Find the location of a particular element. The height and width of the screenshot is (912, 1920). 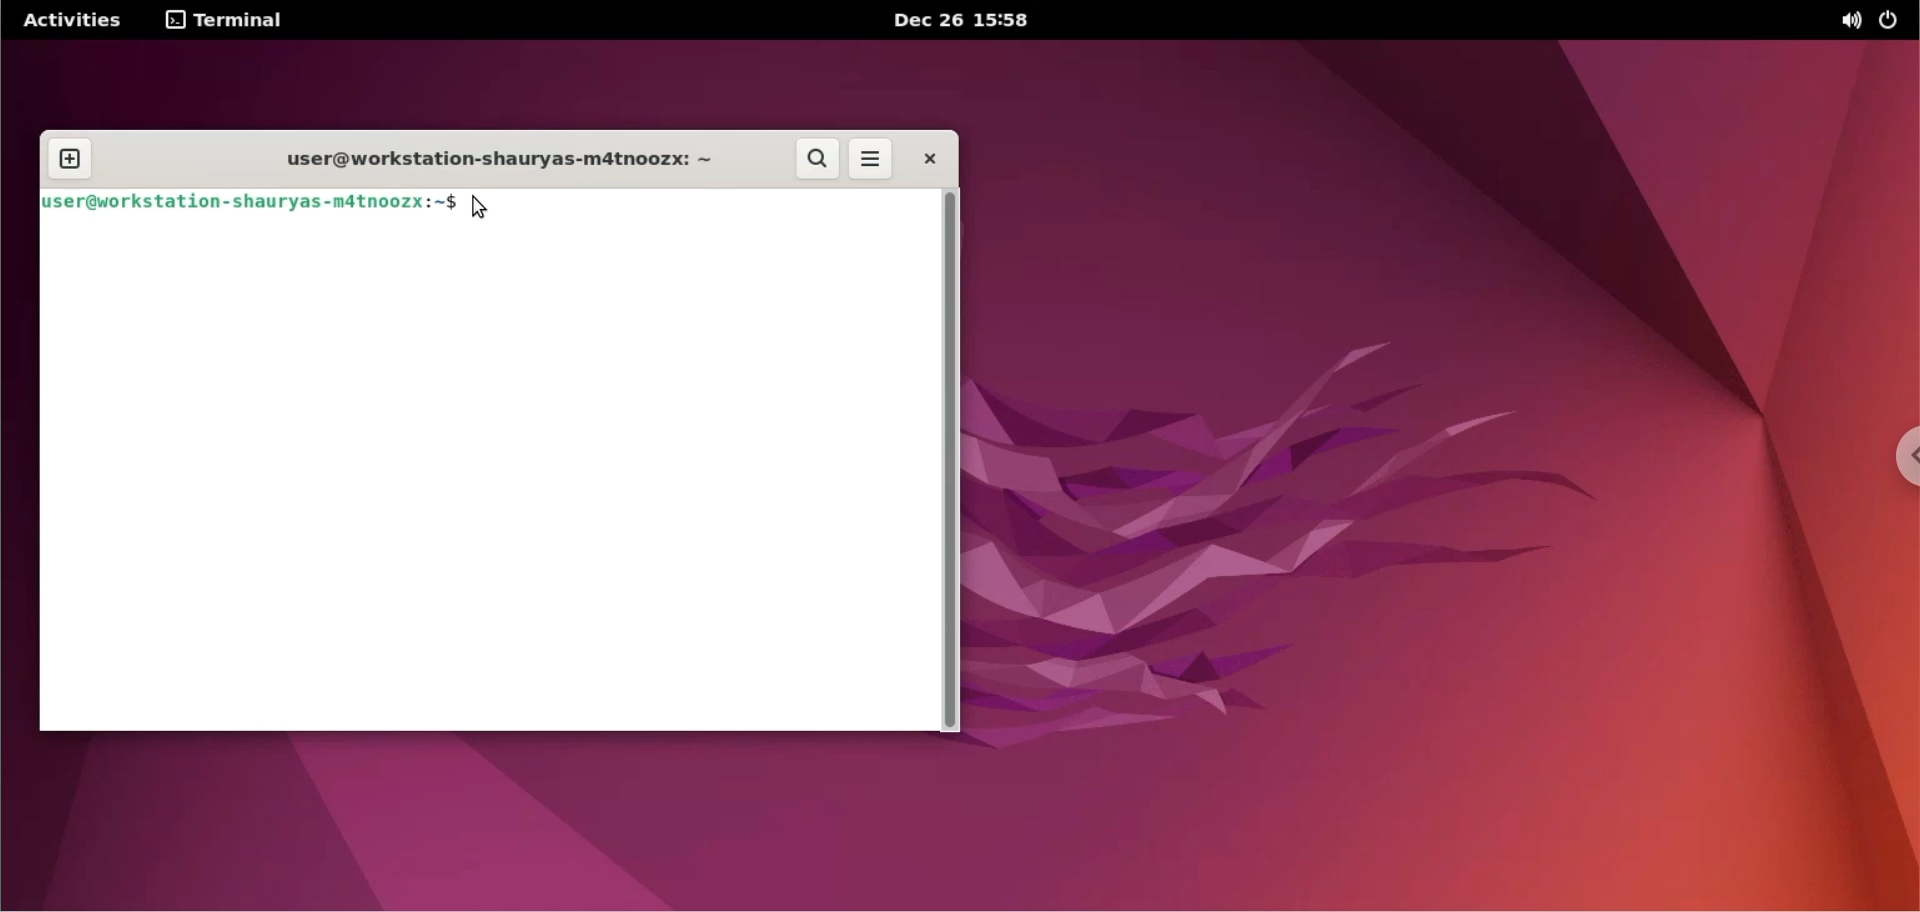

user@workstation-shauryas-m4tnoozx:~$ is located at coordinates (250, 201).